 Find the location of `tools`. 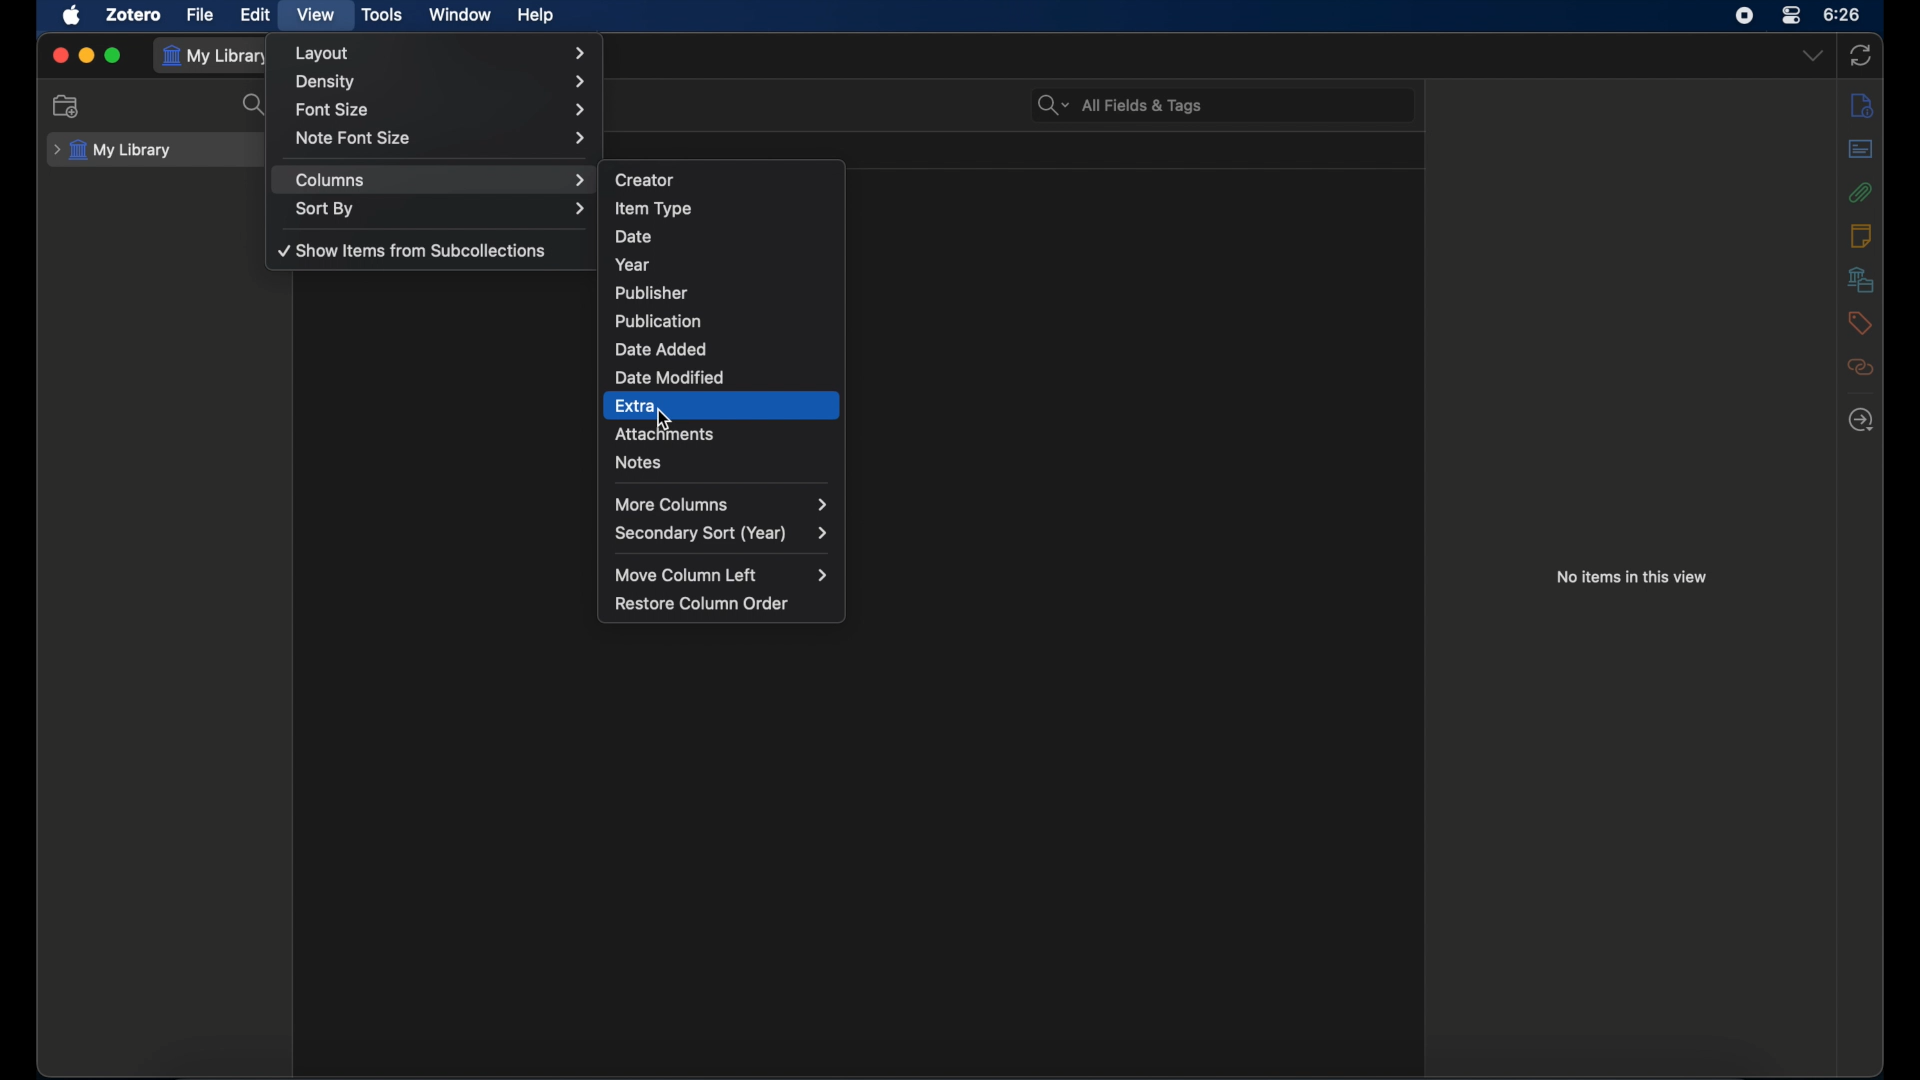

tools is located at coordinates (383, 14).